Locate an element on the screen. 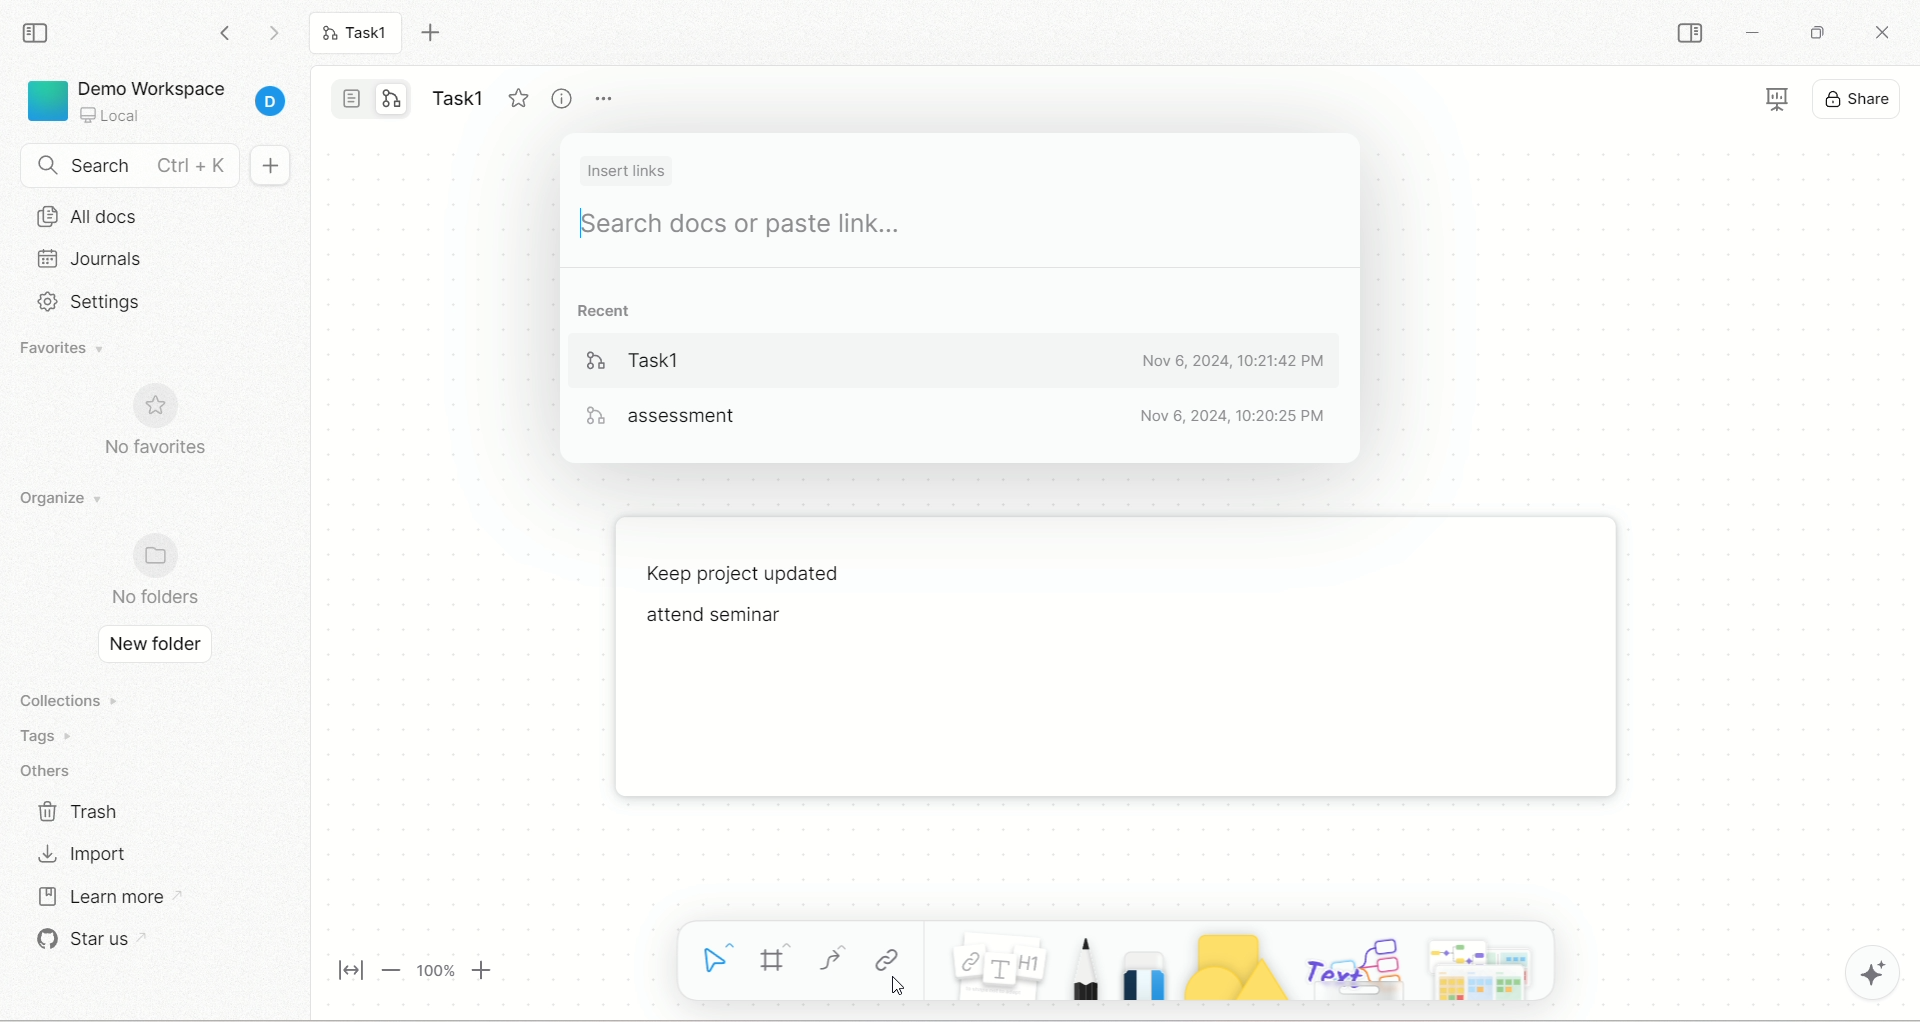 The width and height of the screenshot is (1920, 1022). close is located at coordinates (1879, 31).